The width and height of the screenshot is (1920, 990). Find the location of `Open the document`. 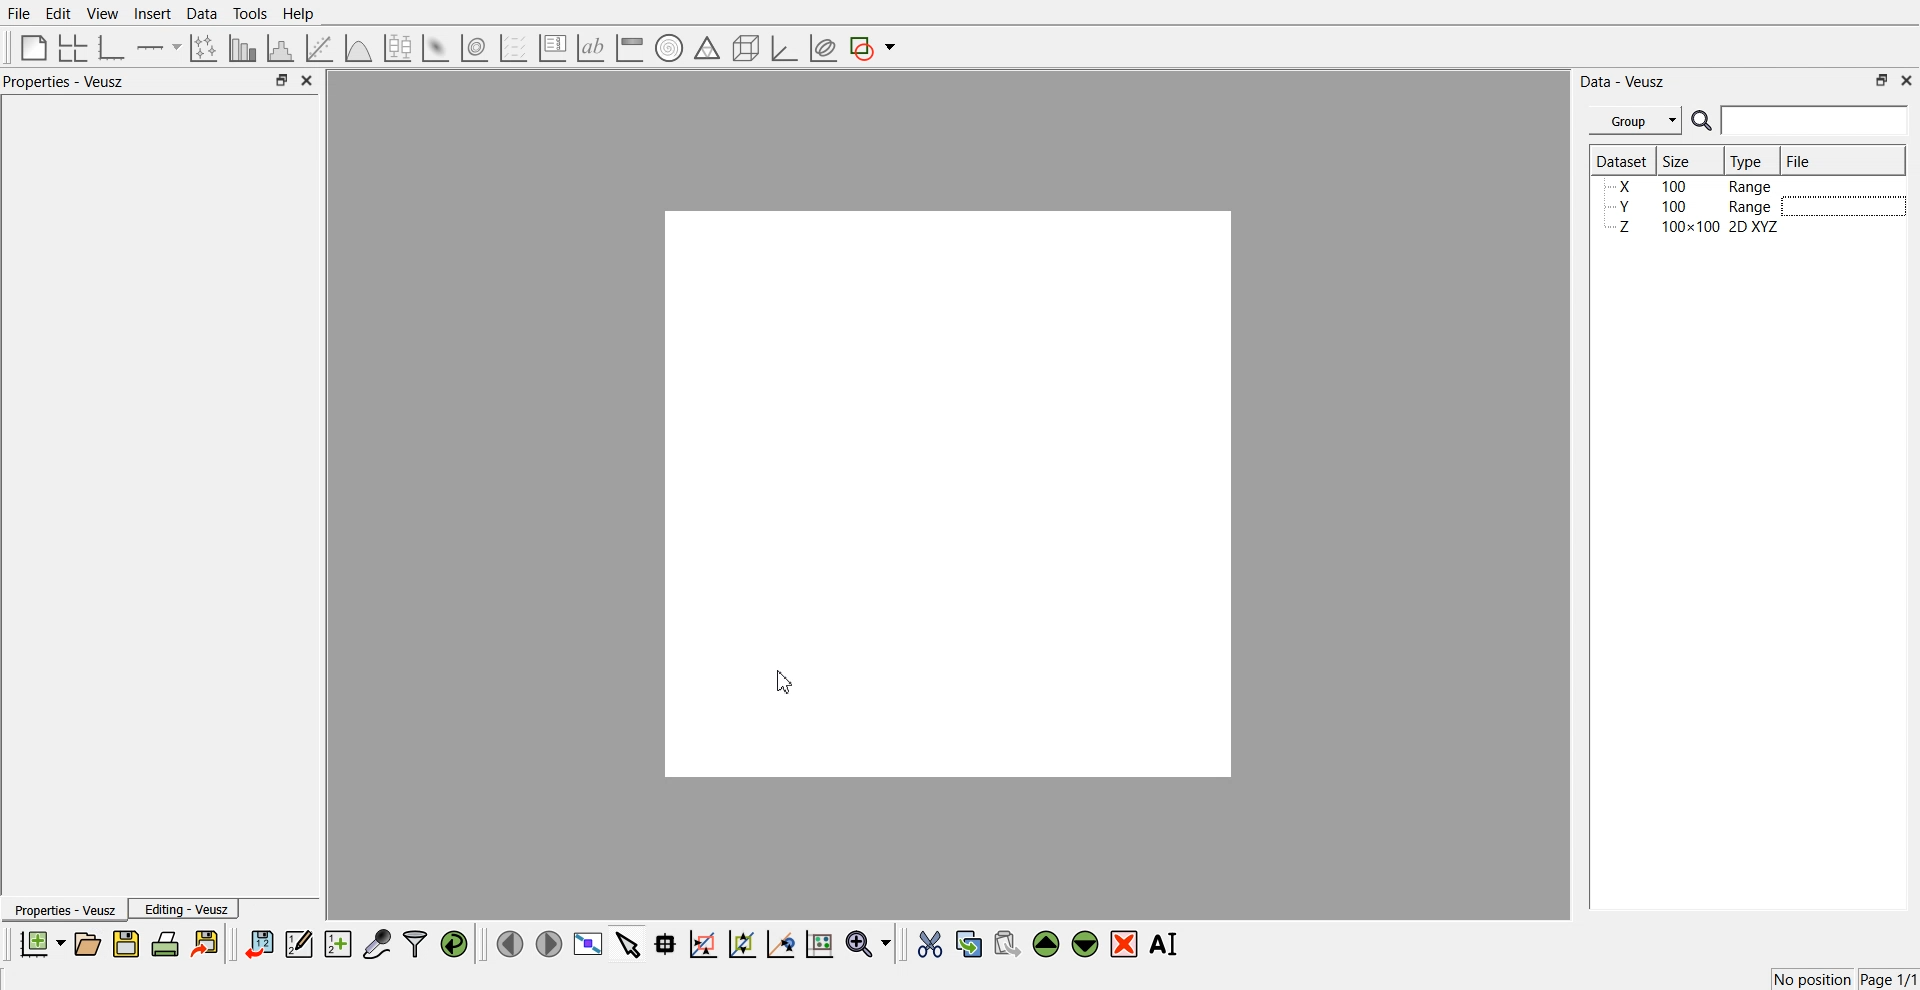

Open the document is located at coordinates (86, 944).